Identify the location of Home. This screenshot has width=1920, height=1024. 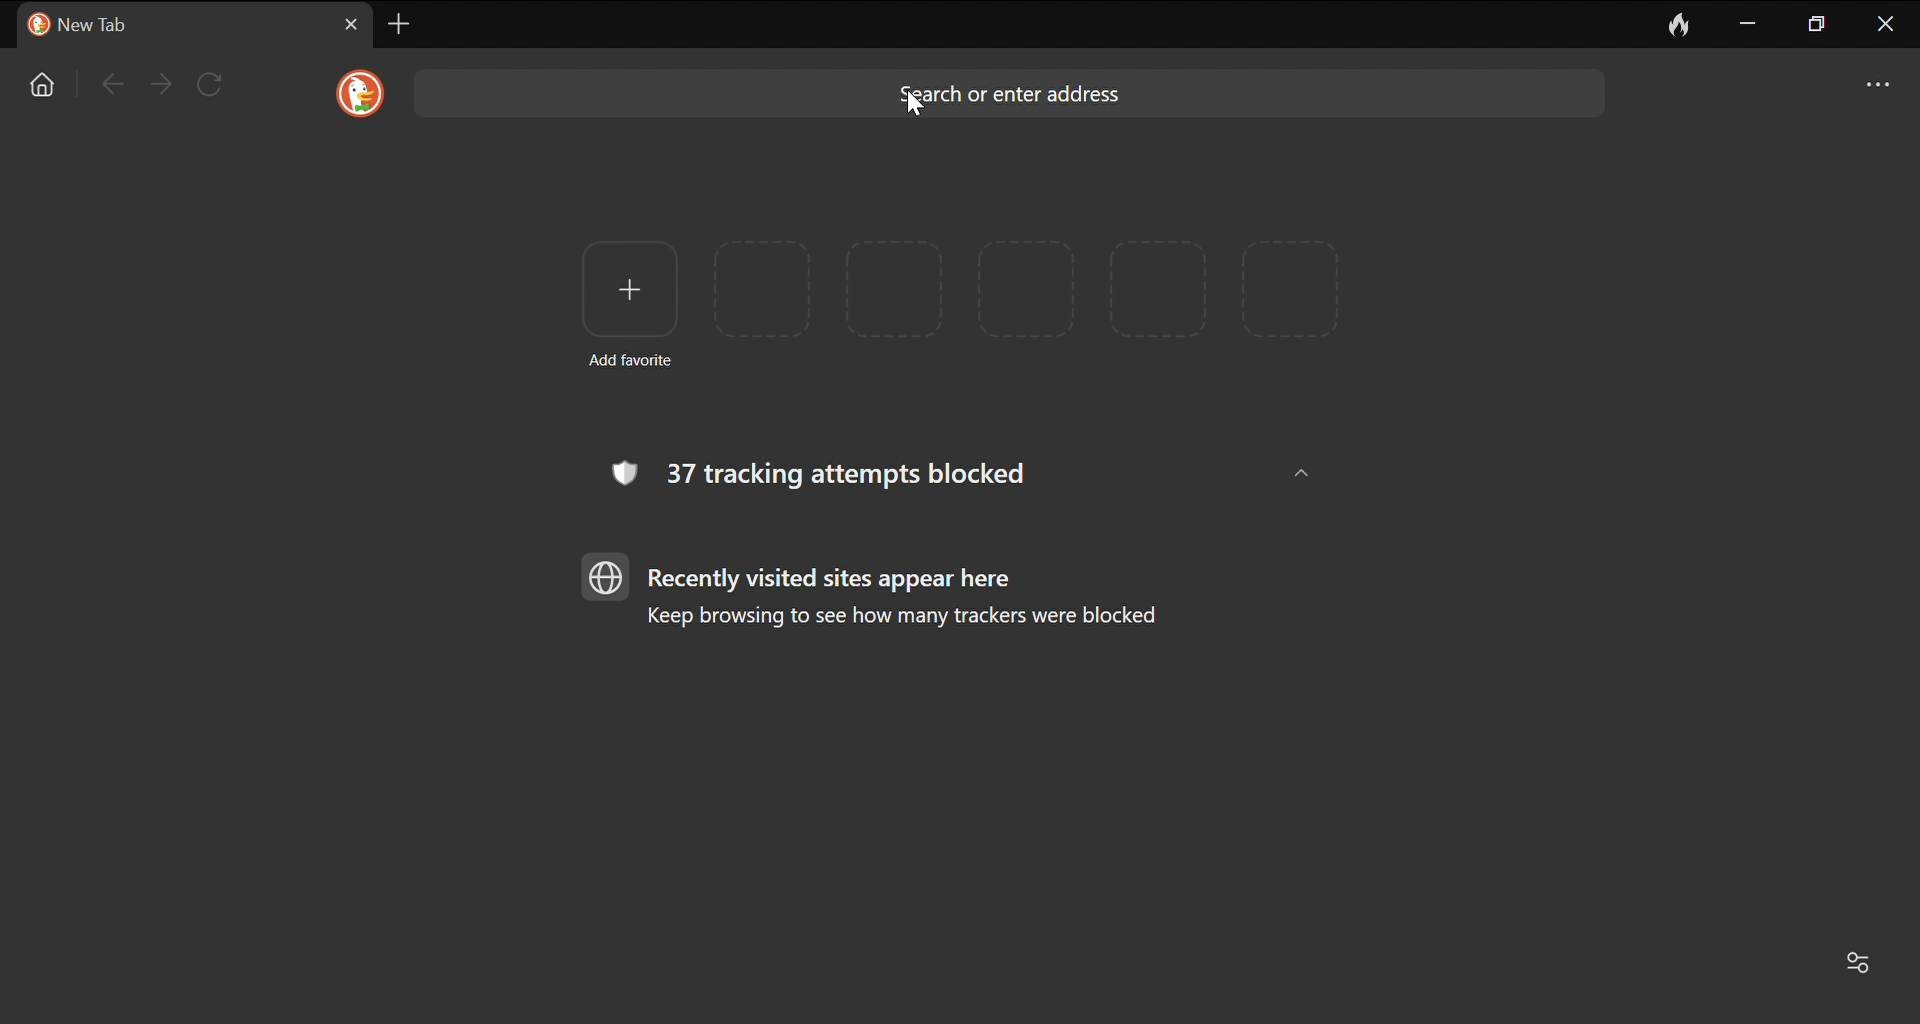
(45, 85).